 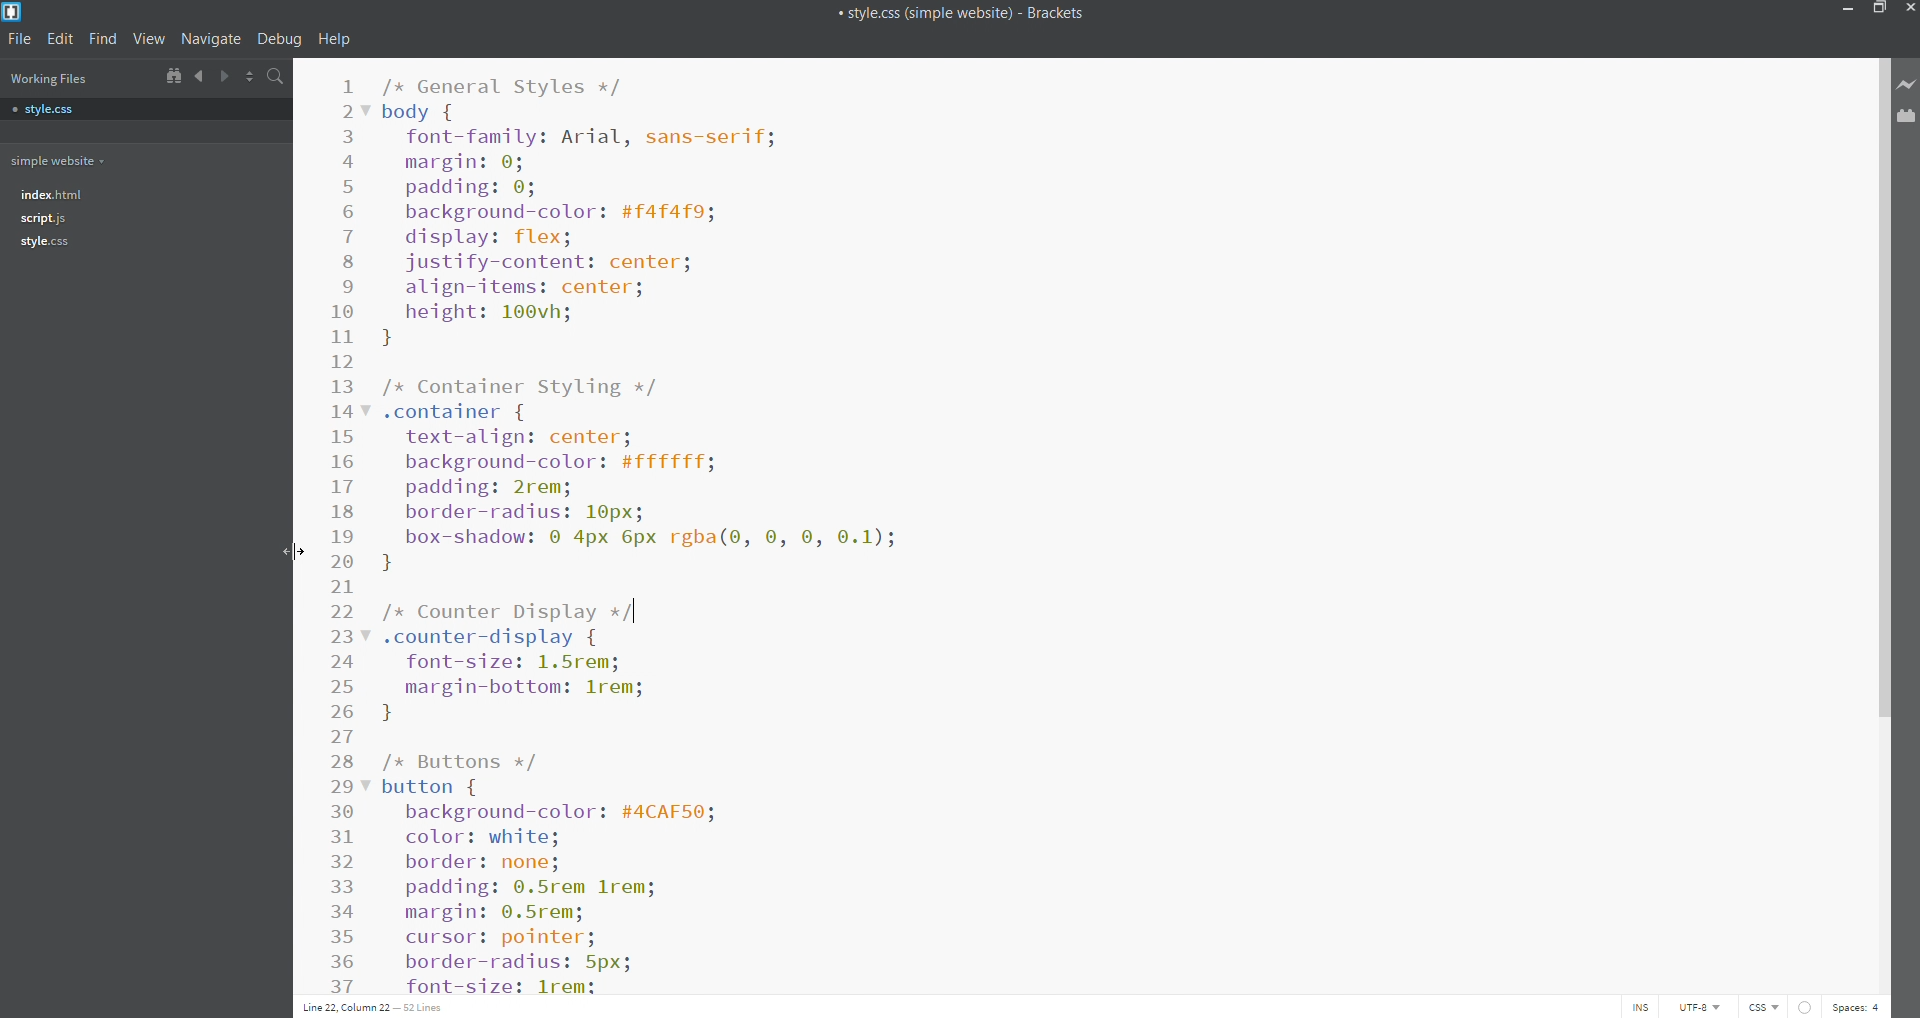 I want to click on text cursor position, so click(x=381, y=1007).